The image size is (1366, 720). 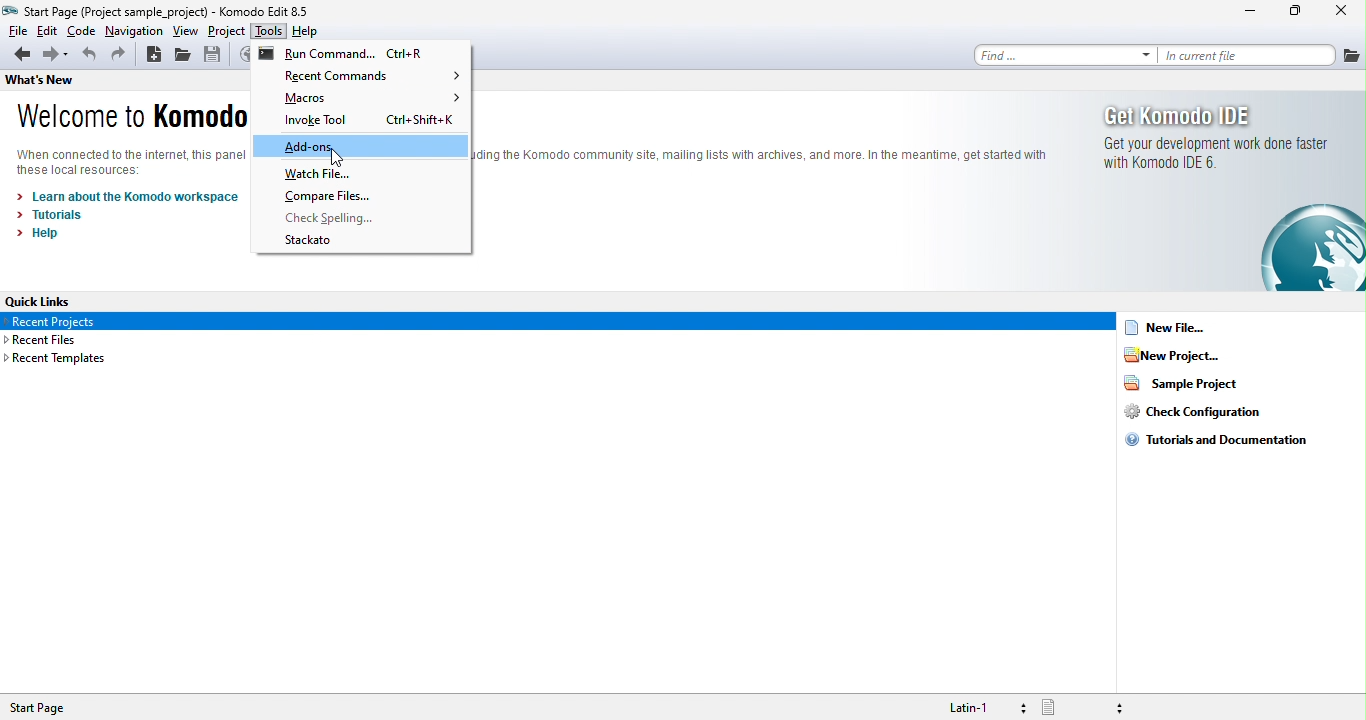 What do you see at coordinates (362, 148) in the screenshot?
I see `add ons` at bounding box center [362, 148].